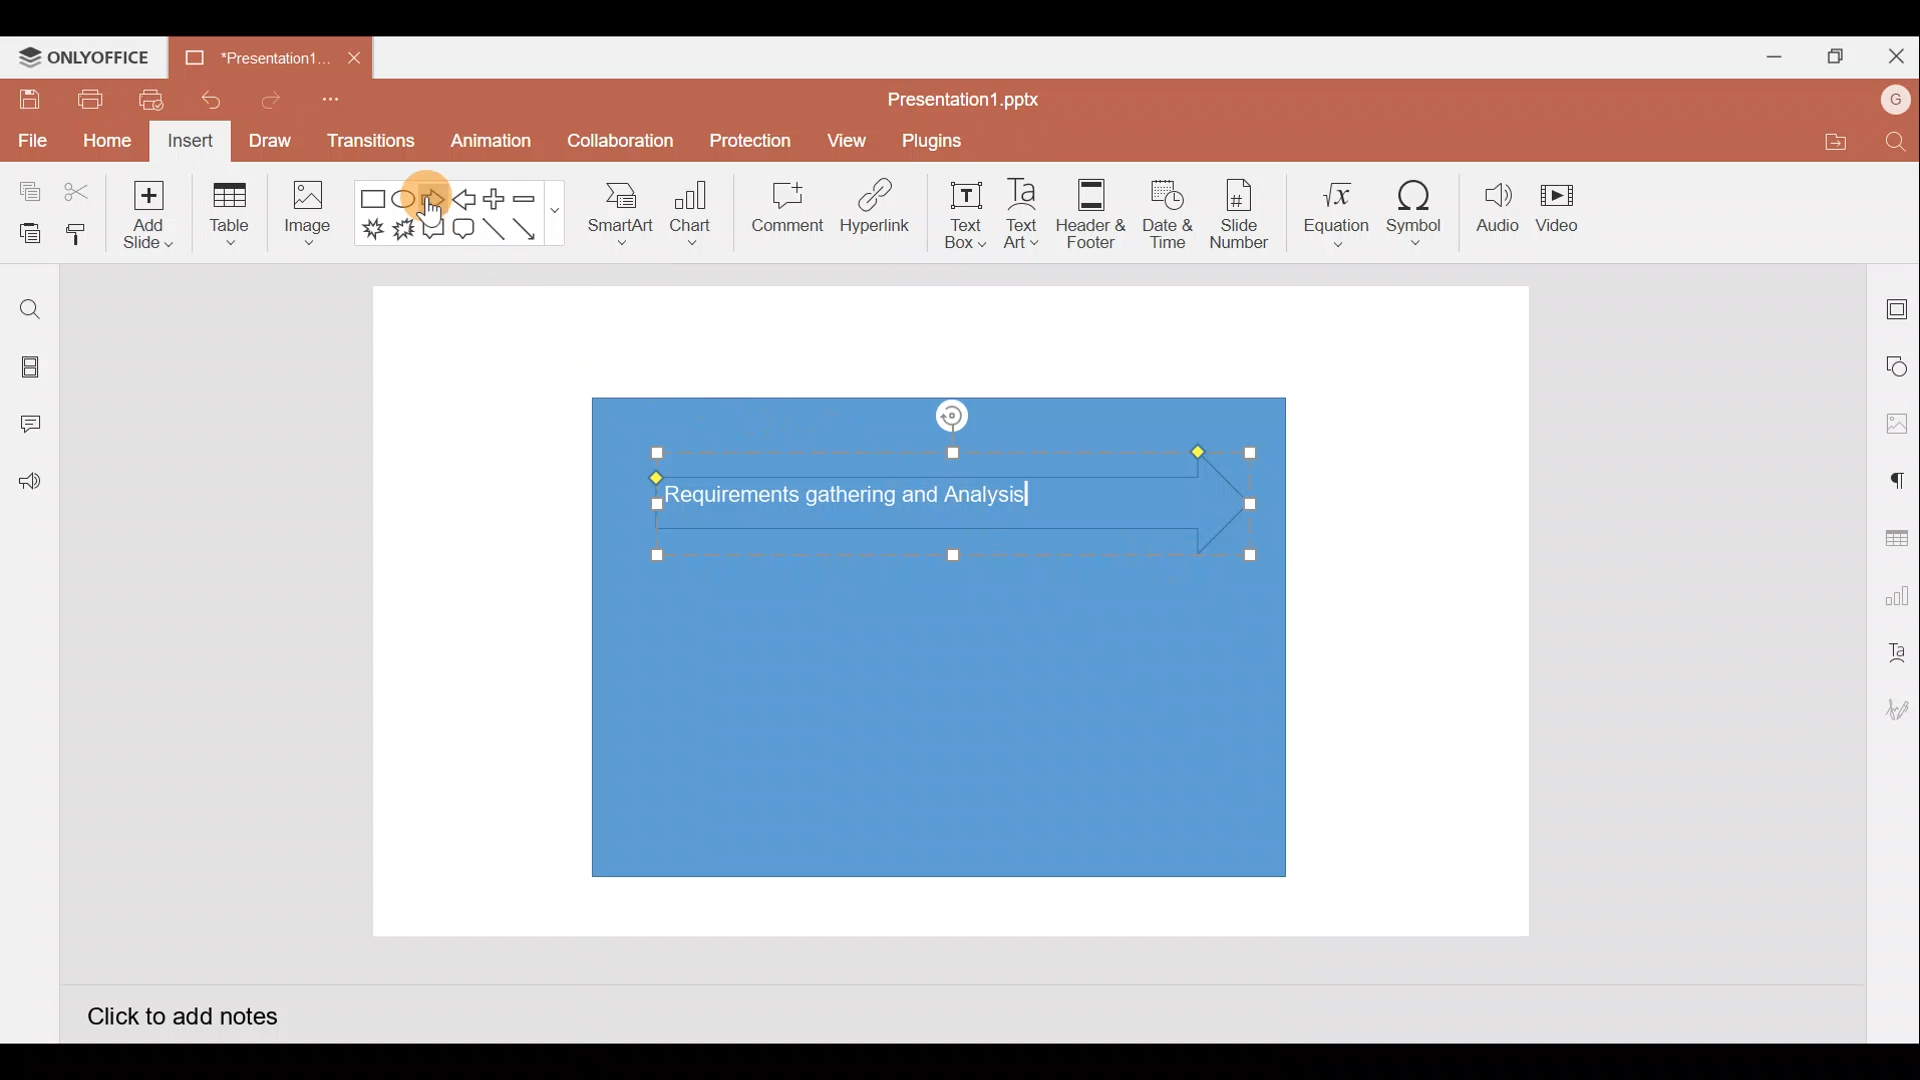 The image size is (1920, 1080). I want to click on Find, so click(1898, 141).